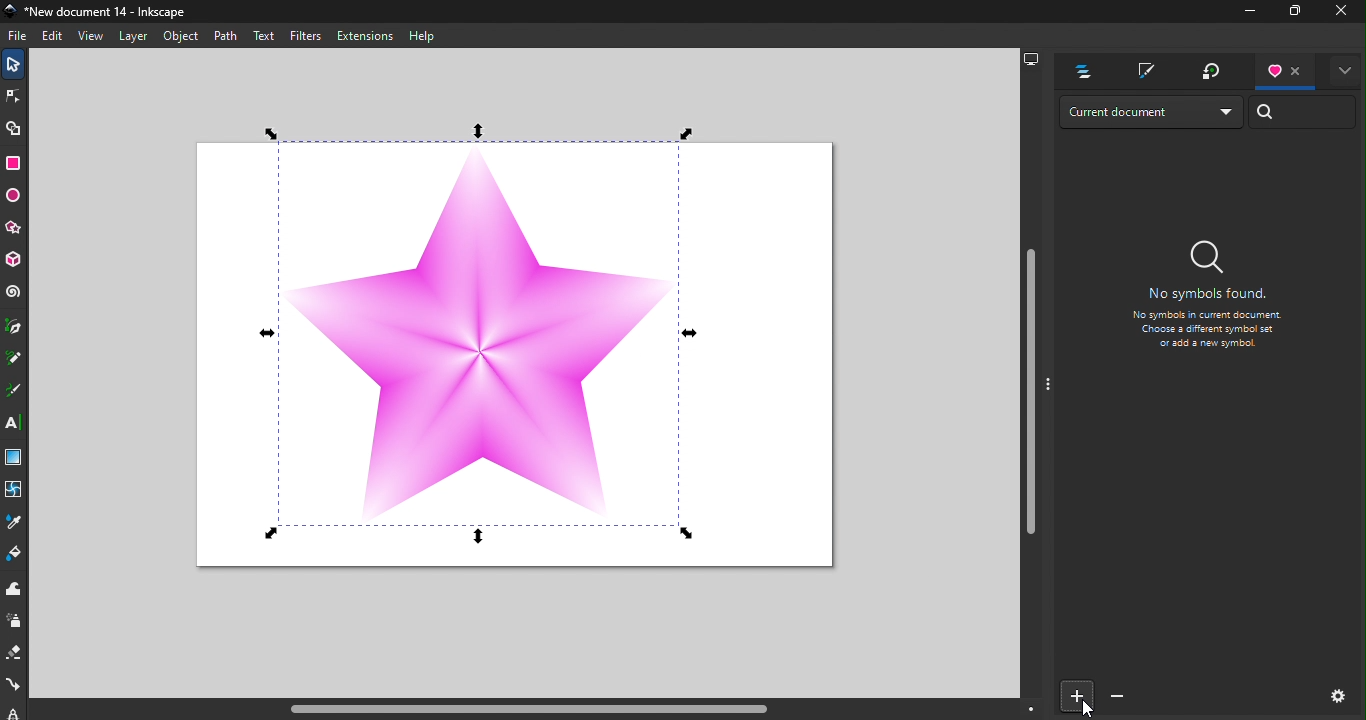 This screenshot has height=720, width=1366. Describe the element at coordinates (15, 620) in the screenshot. I see `Spray tool` at that location.